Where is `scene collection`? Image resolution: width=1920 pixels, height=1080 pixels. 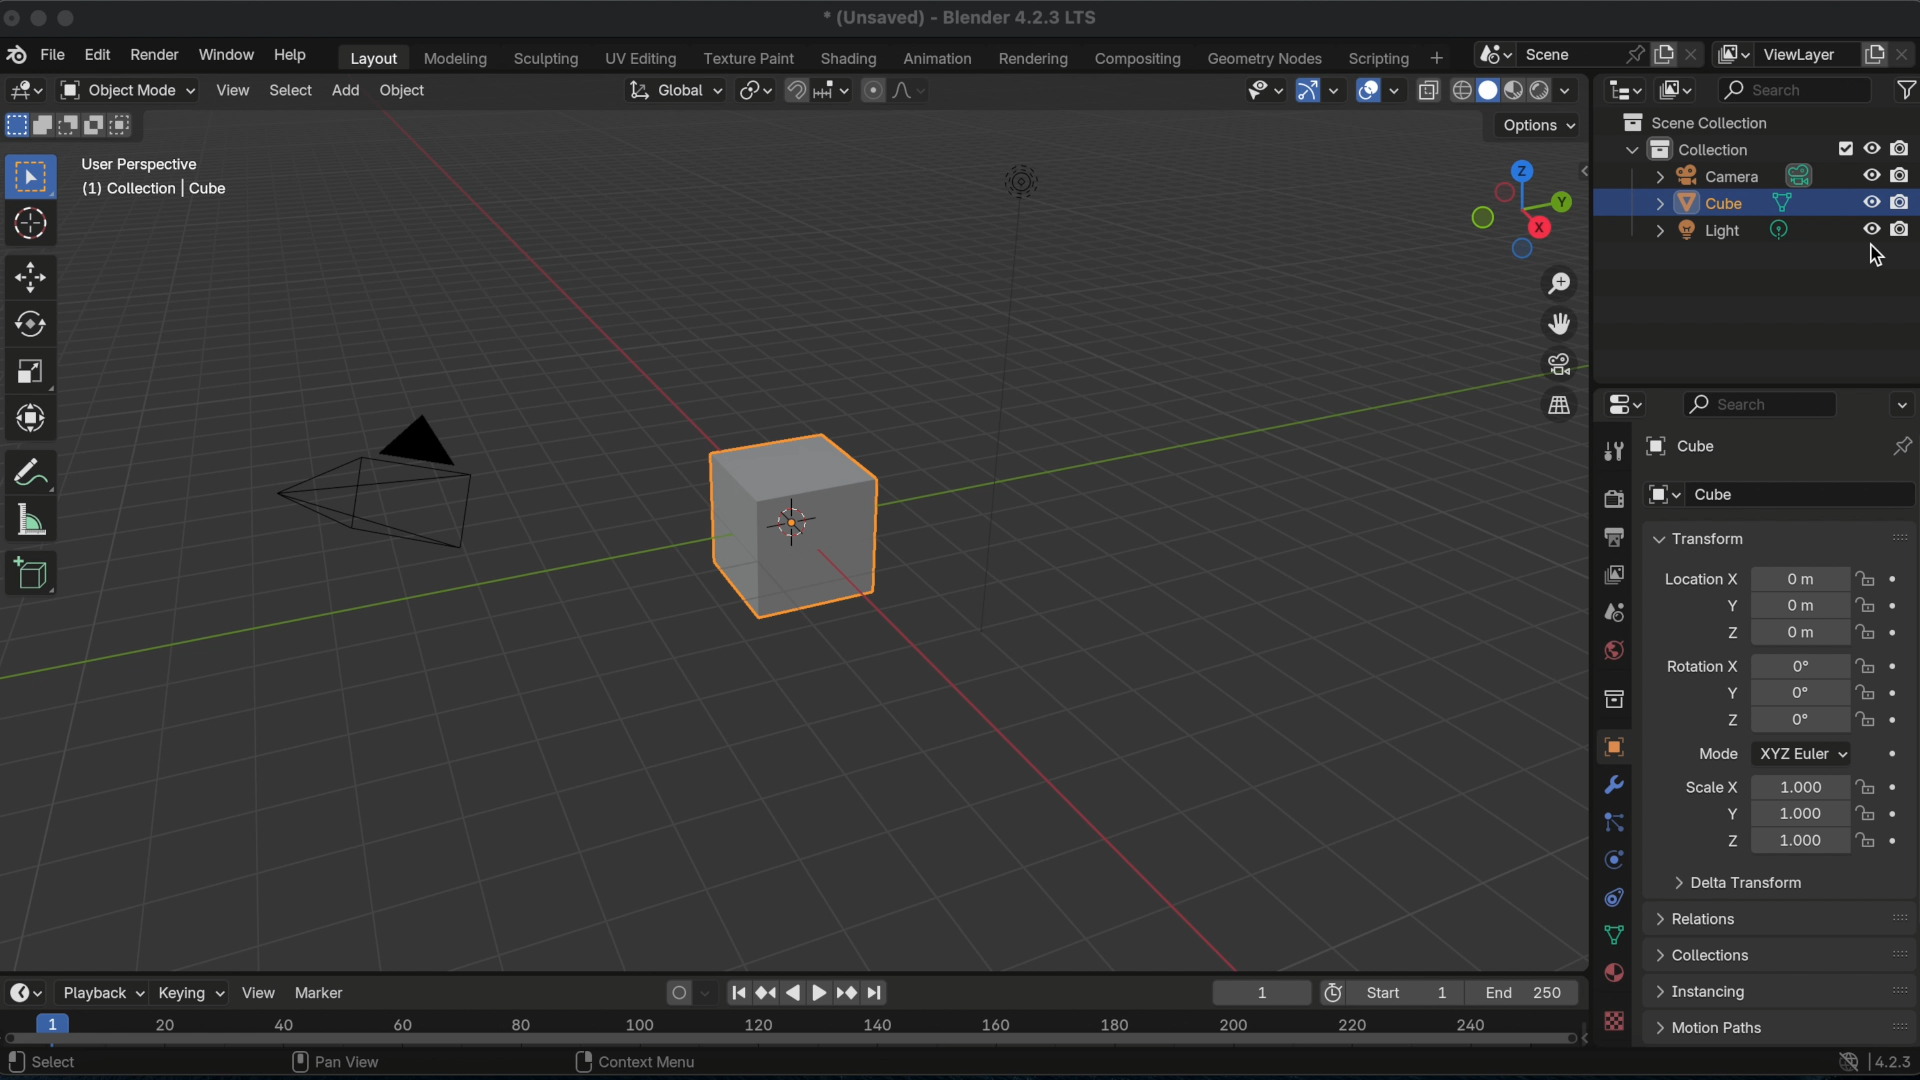
scene collection is located at coordinates (1694, 120).